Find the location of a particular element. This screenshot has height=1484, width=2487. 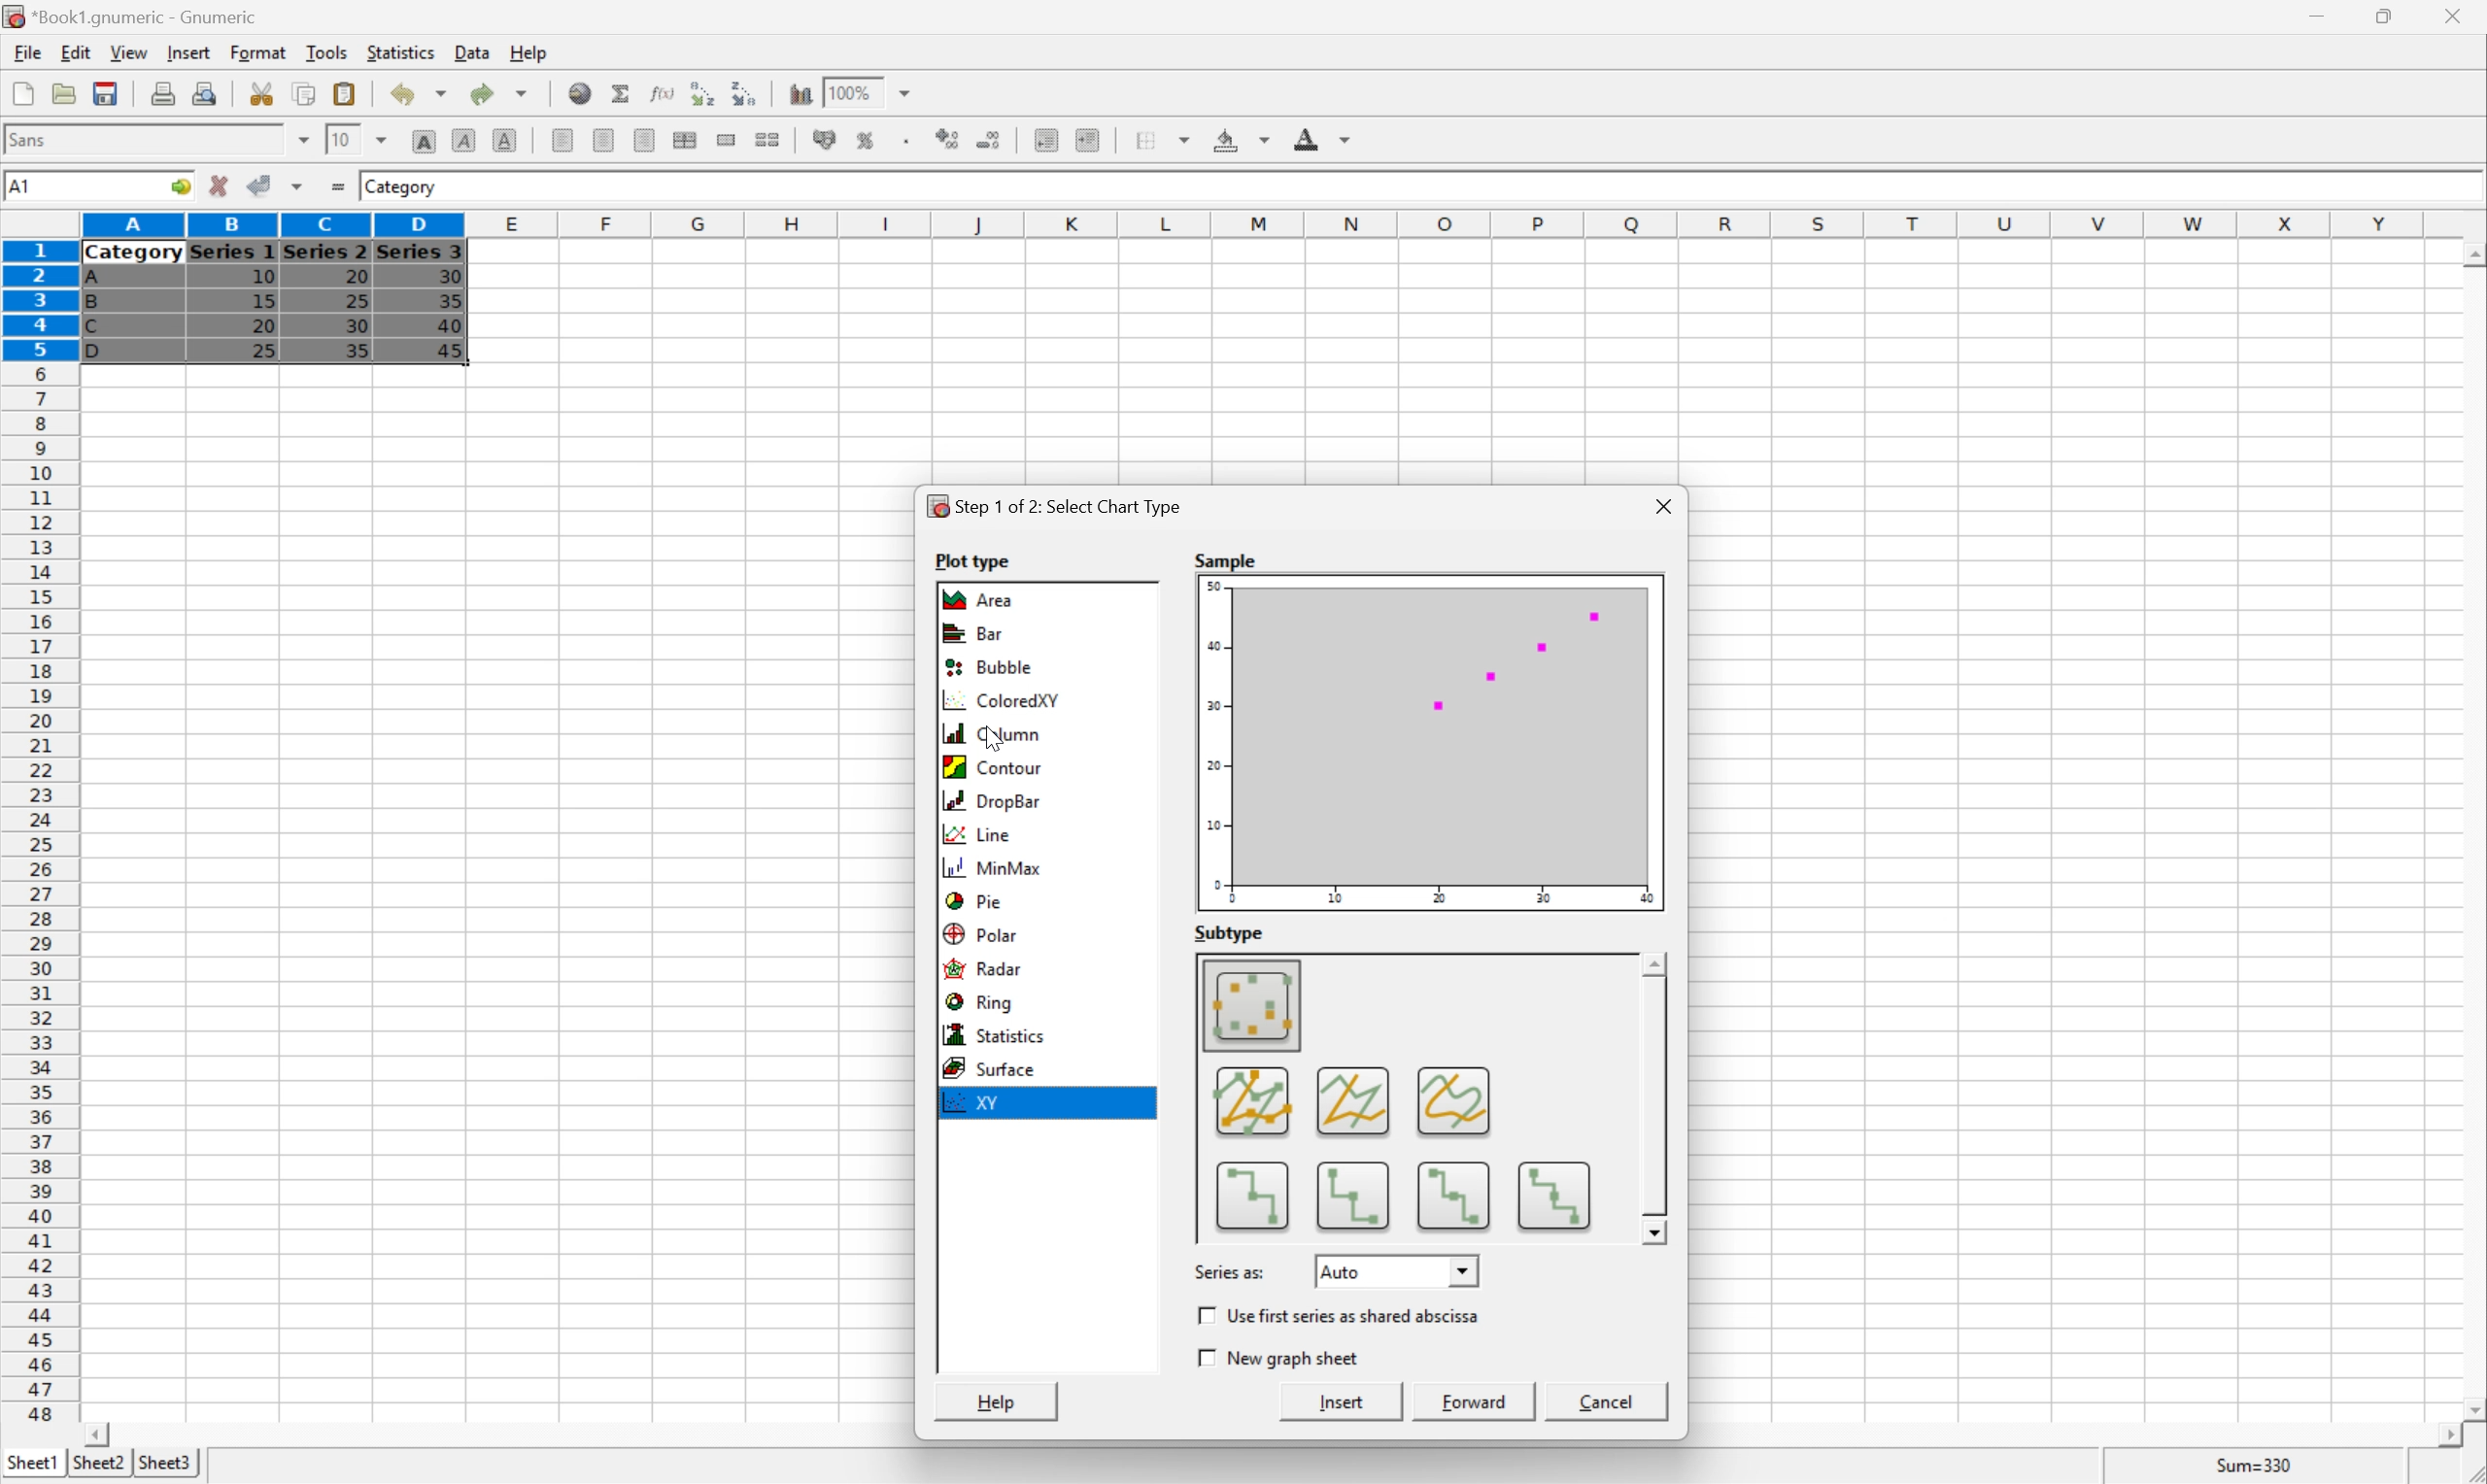

MinMax is located at coordinates (998, 868).